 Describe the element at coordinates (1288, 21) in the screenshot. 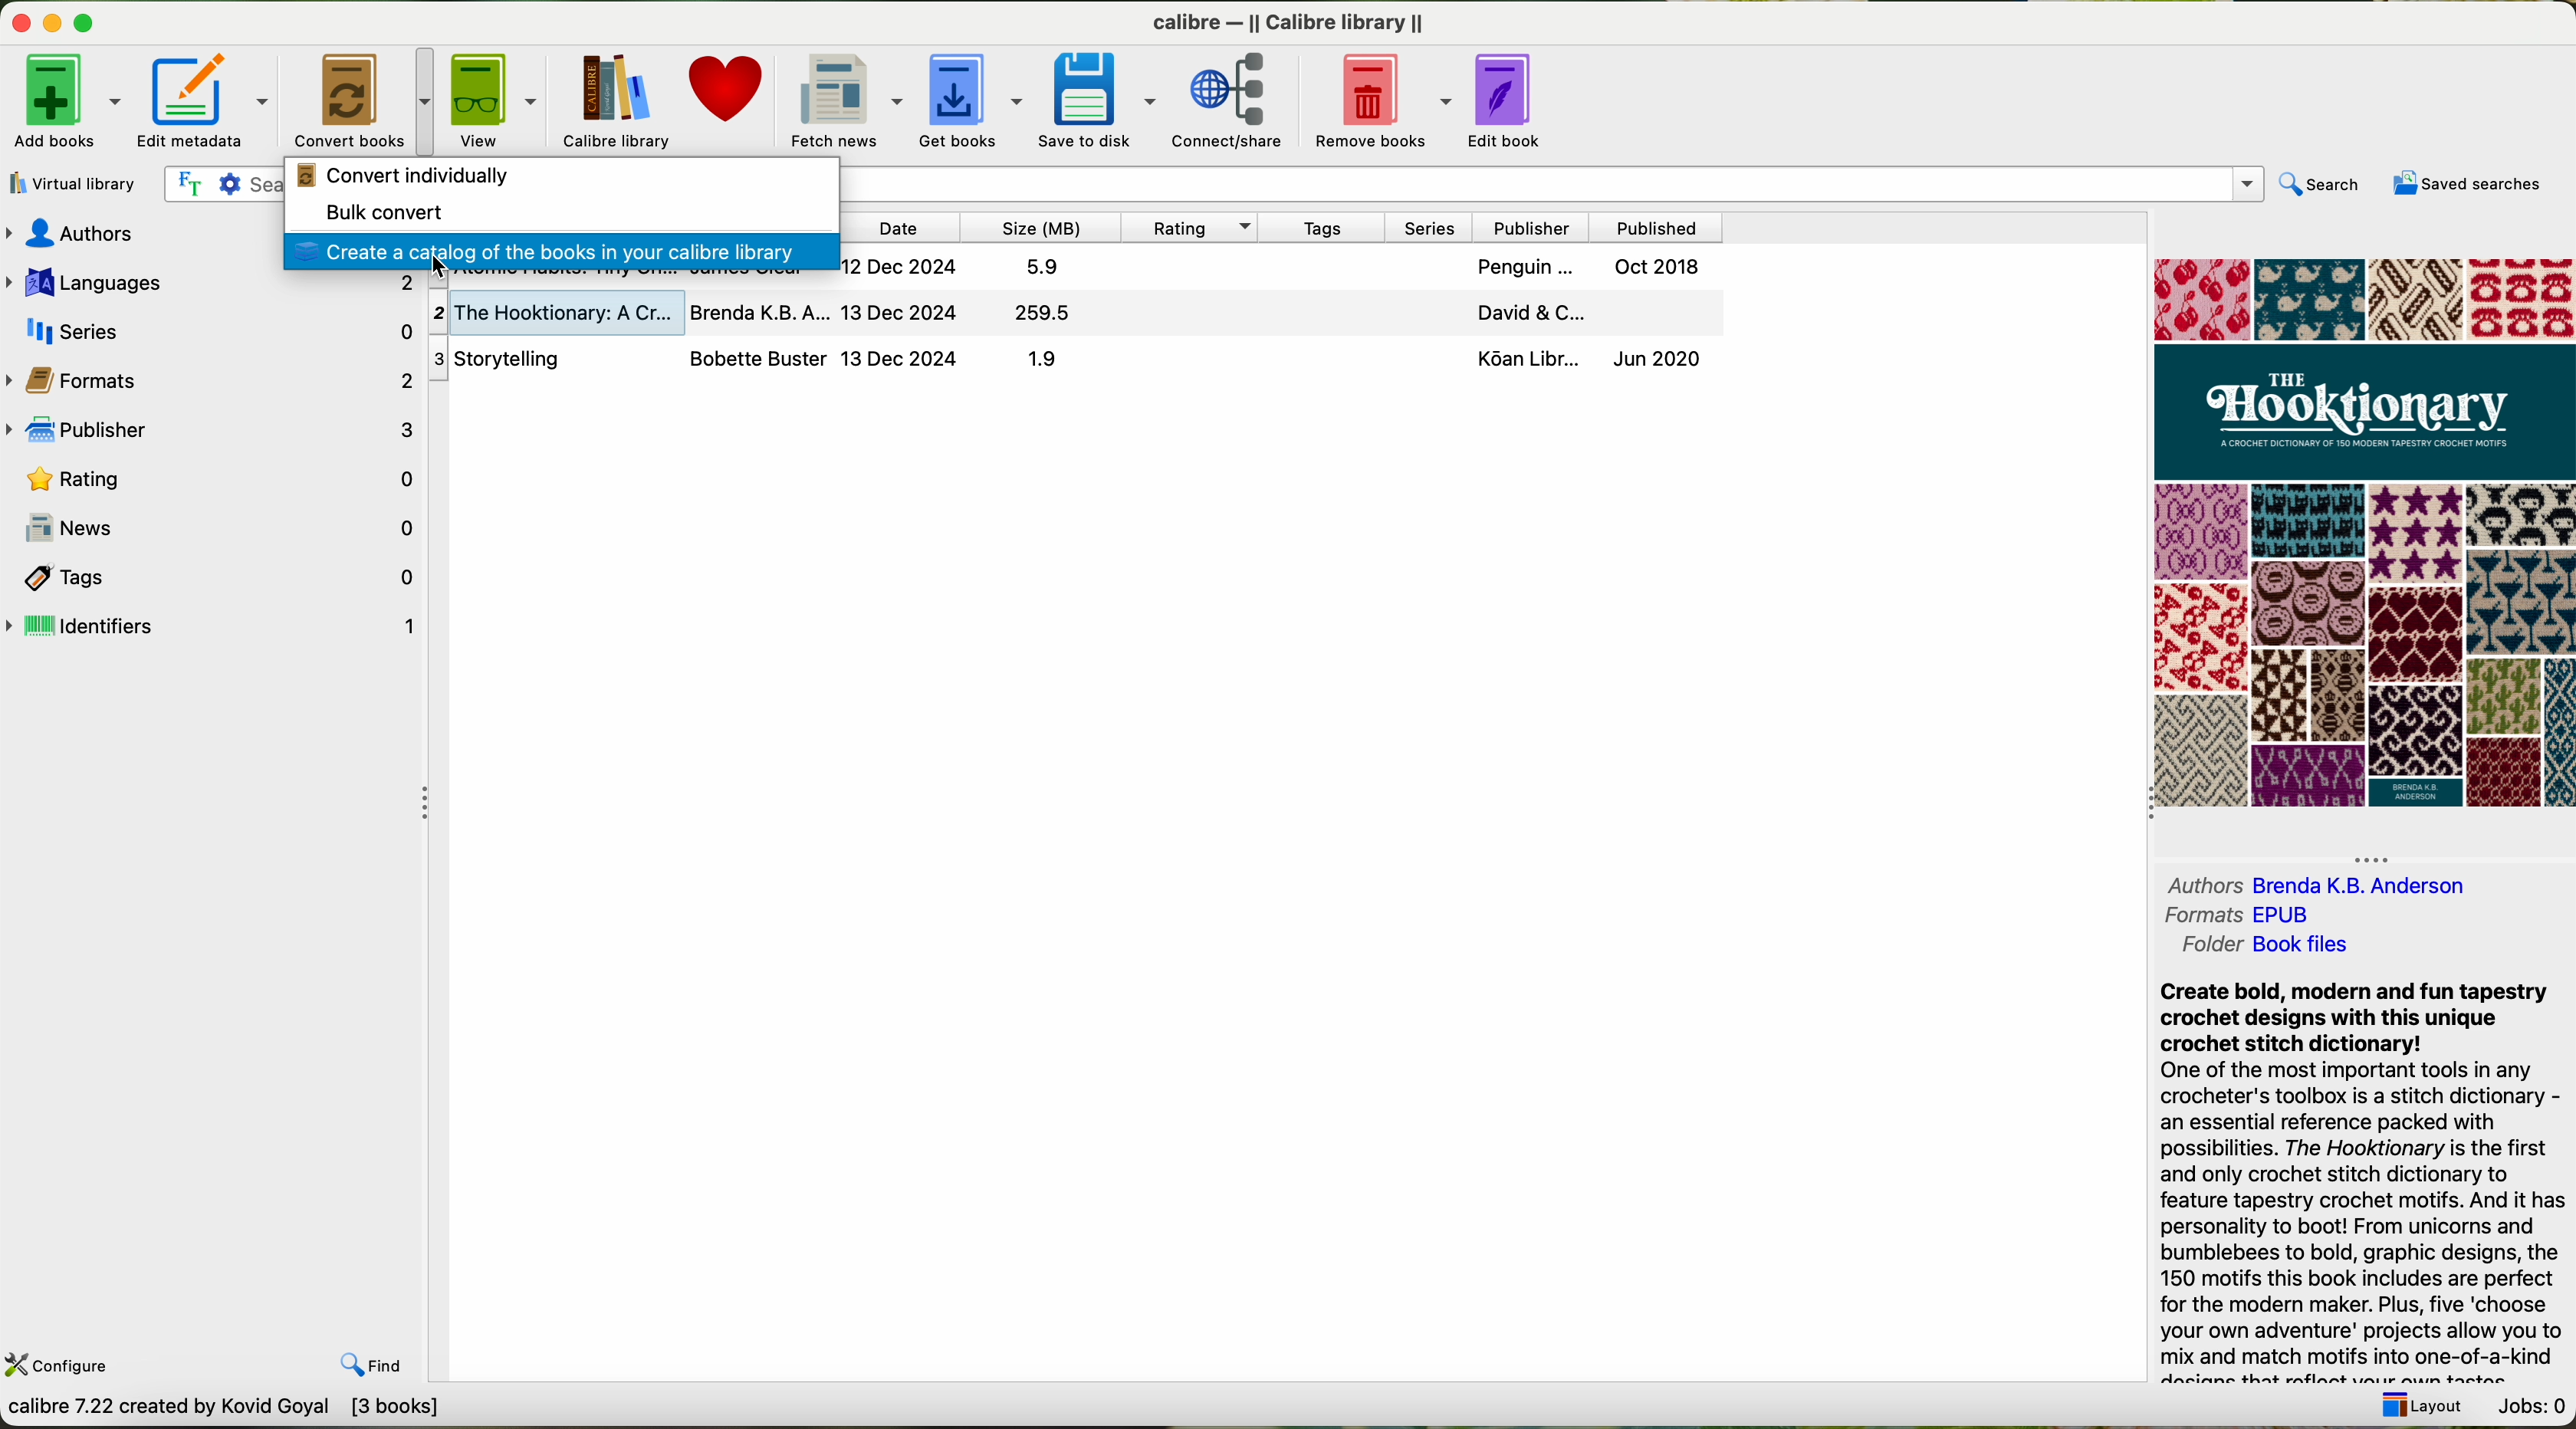

I see `Calibre library` at that location.